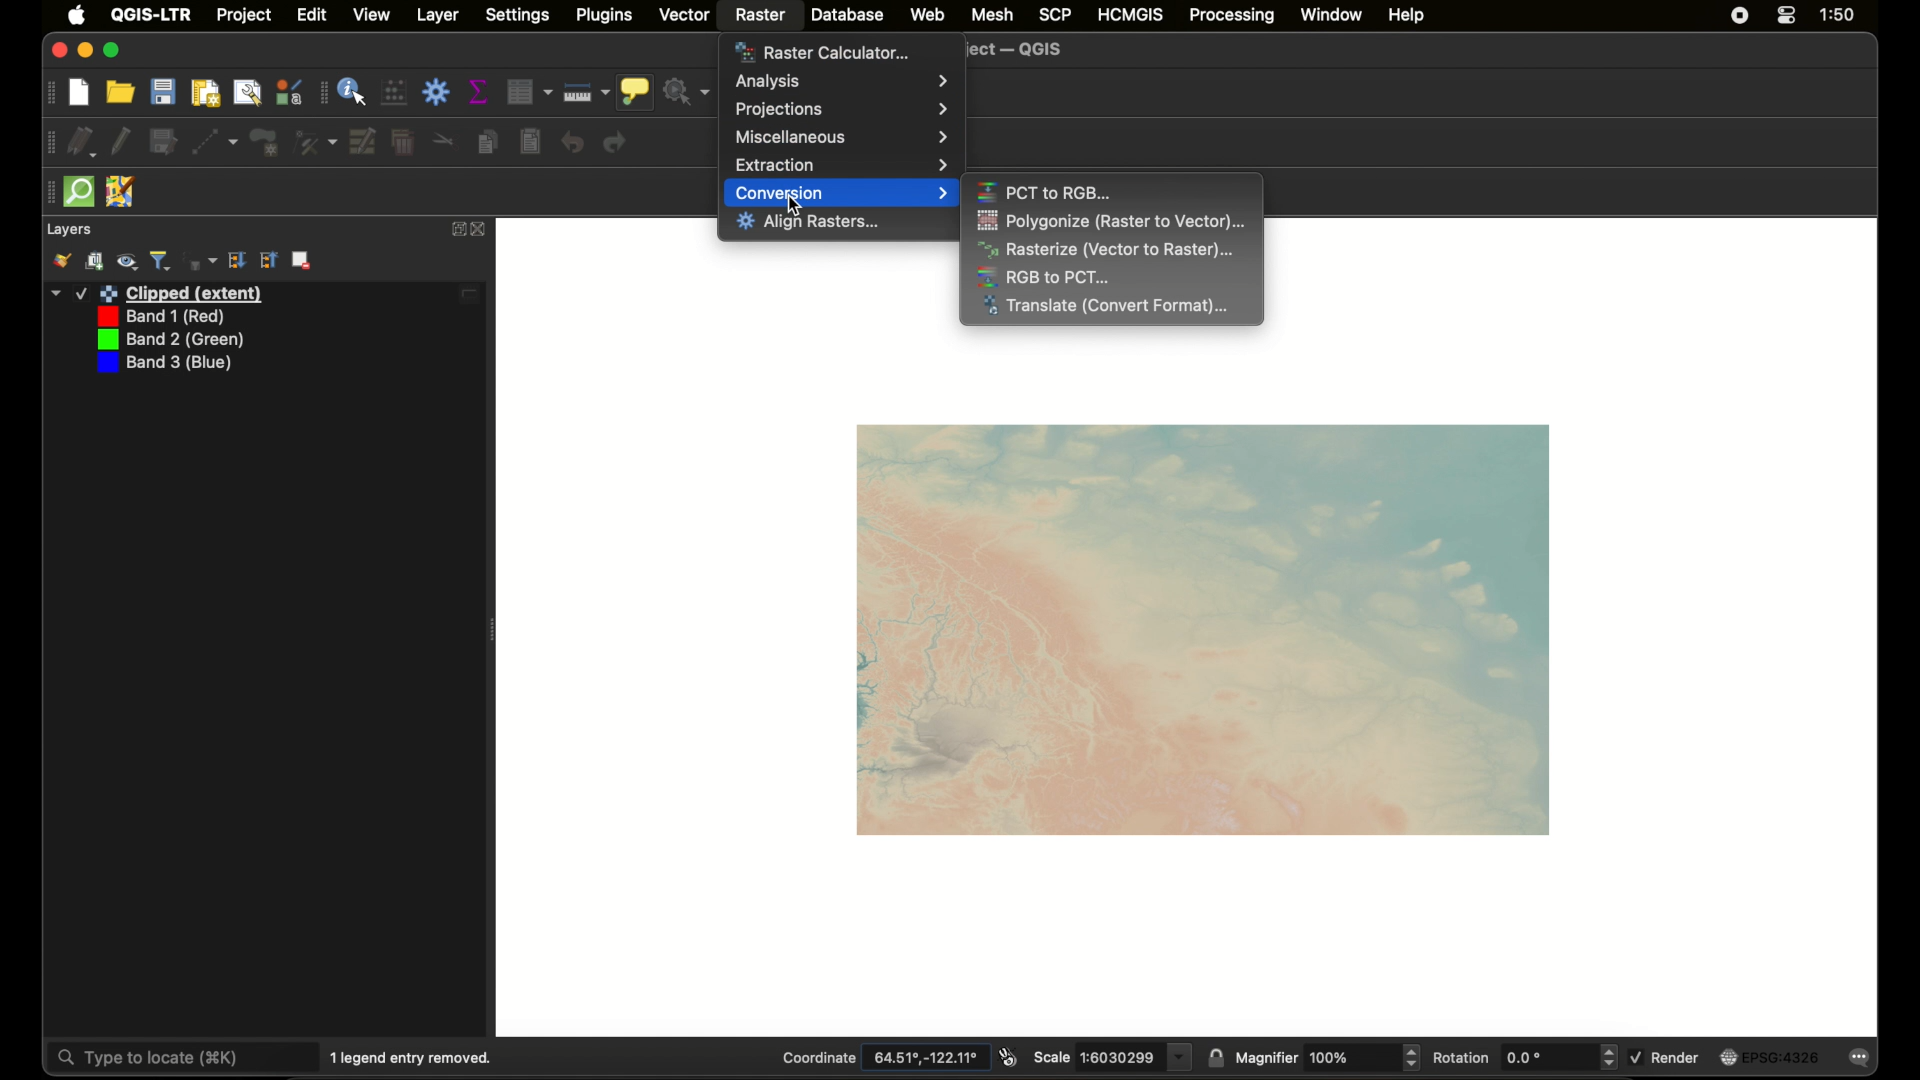 Image resolution: width=1920 pixels, height=1080 pixels. Describe the element at coordinates (79, 191) in the screenshot. I see `quick osm` at that location.